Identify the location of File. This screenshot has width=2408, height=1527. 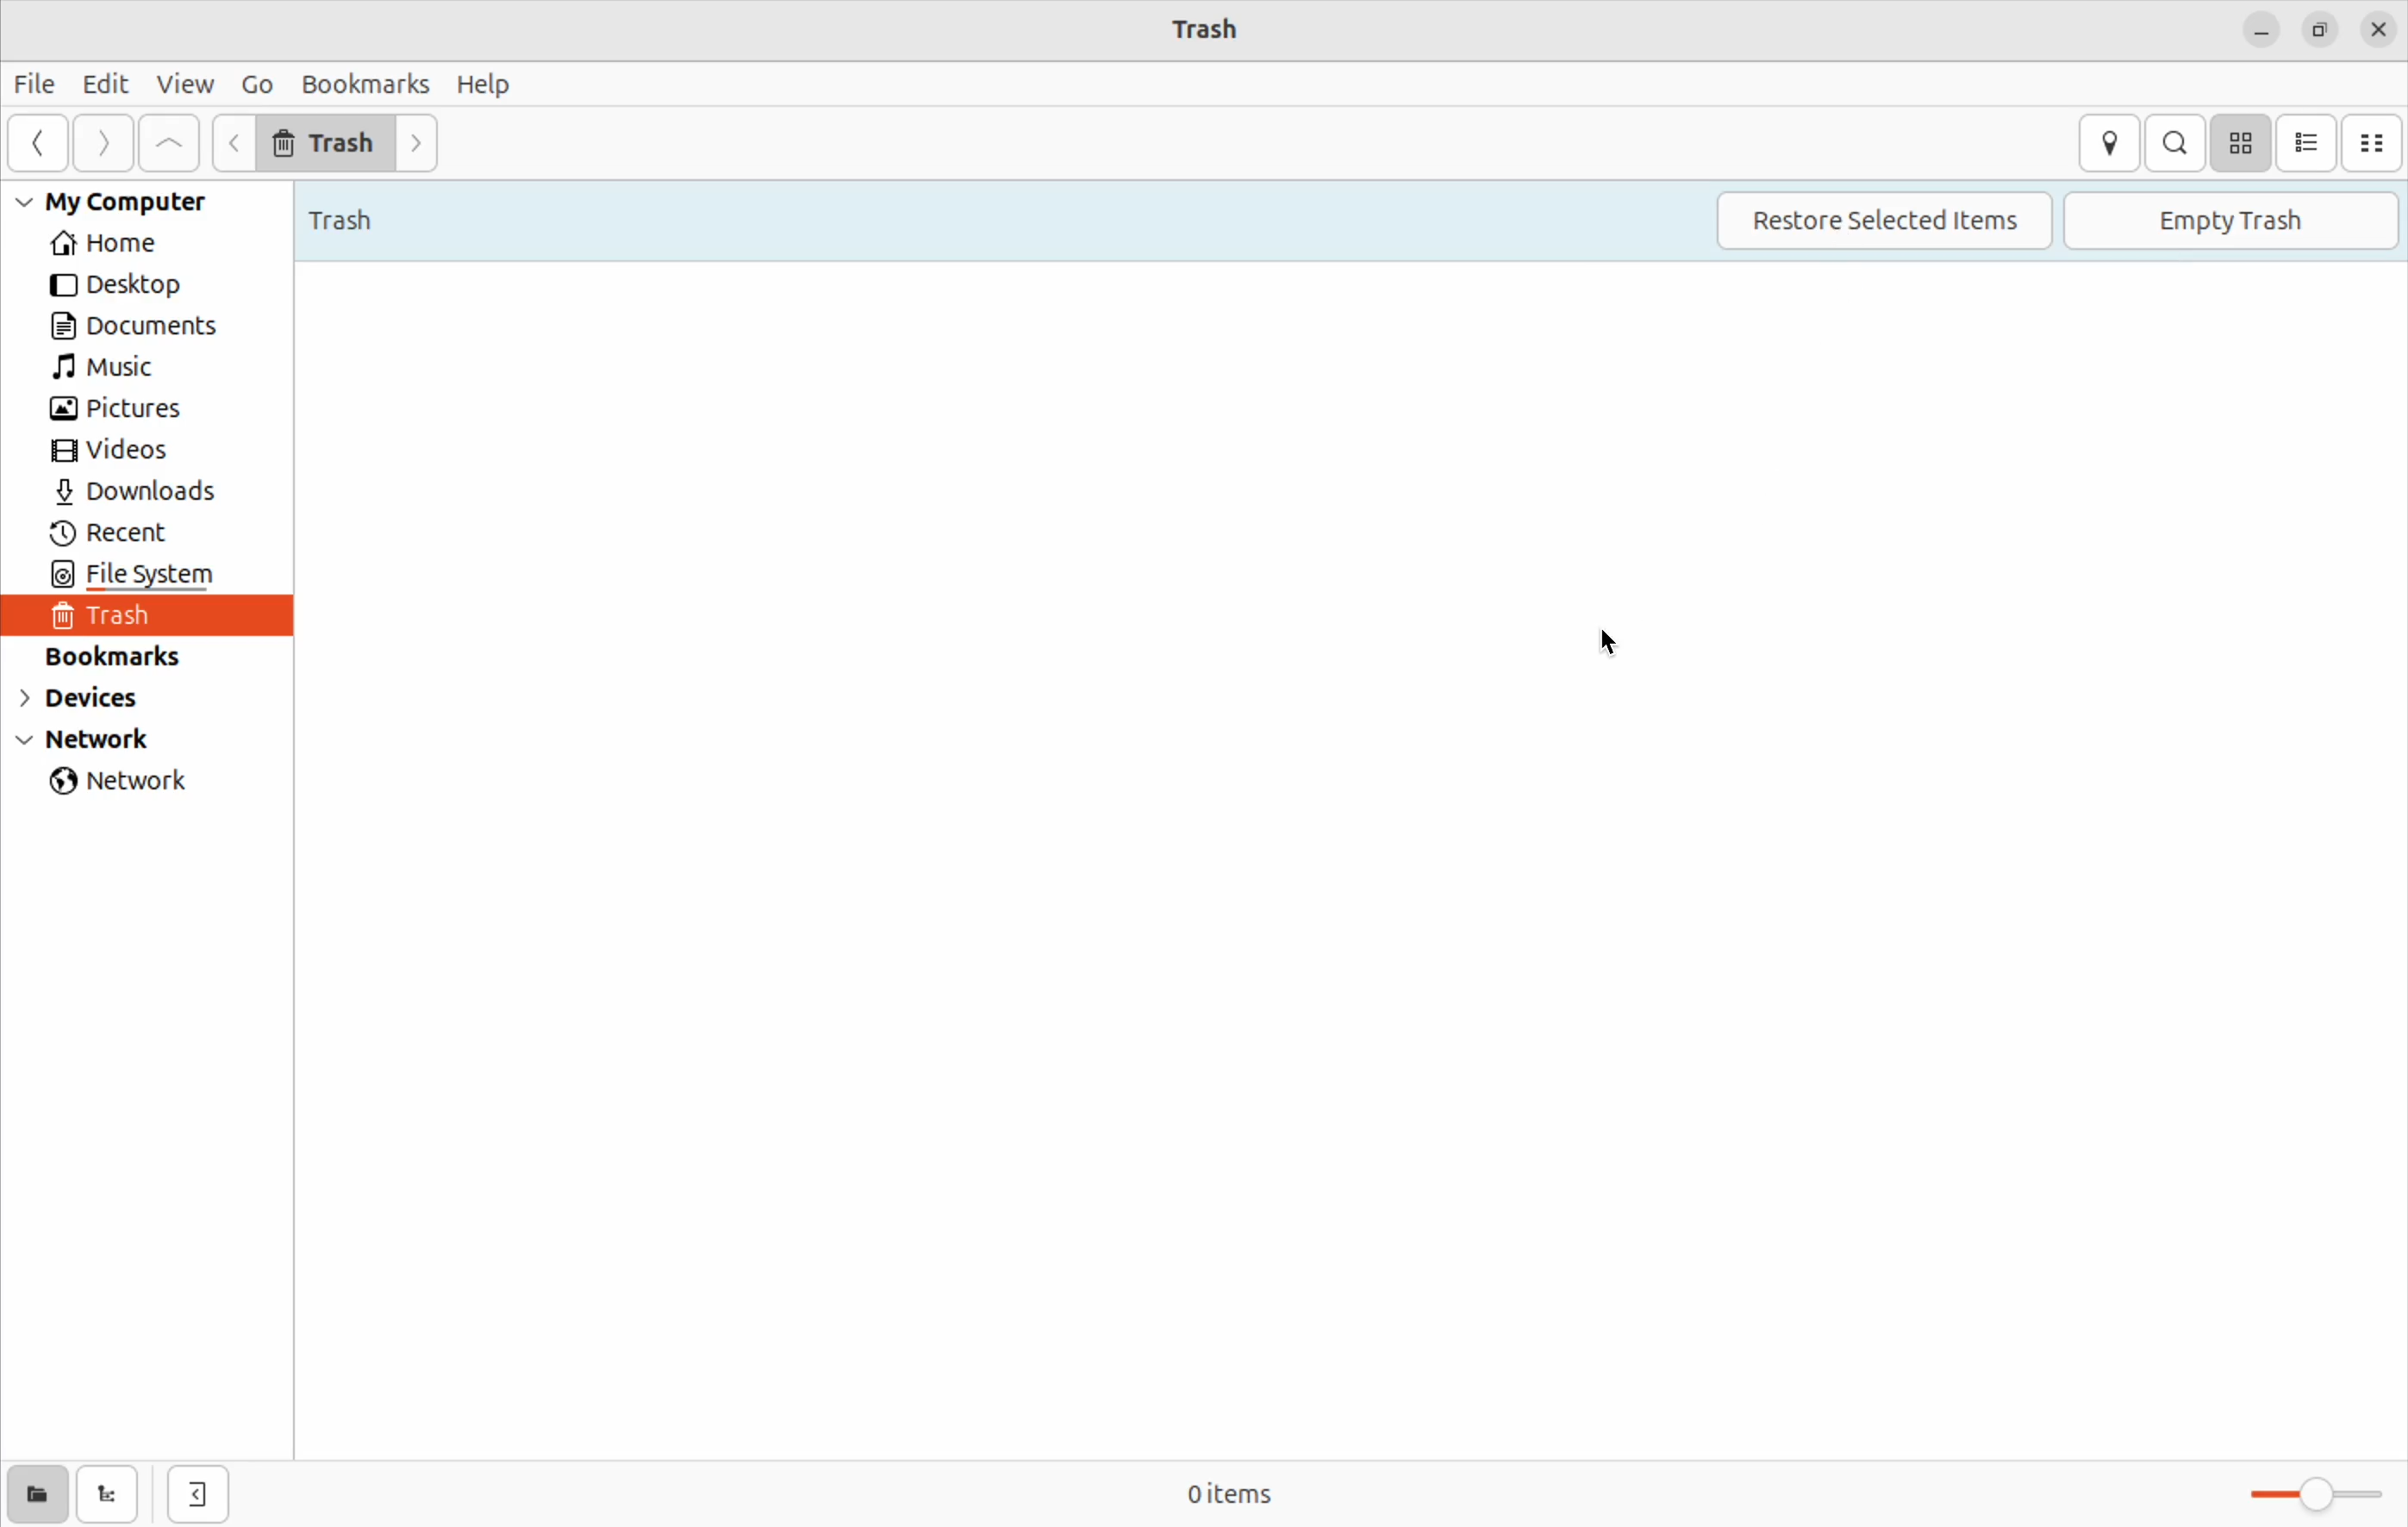
(37, 87).